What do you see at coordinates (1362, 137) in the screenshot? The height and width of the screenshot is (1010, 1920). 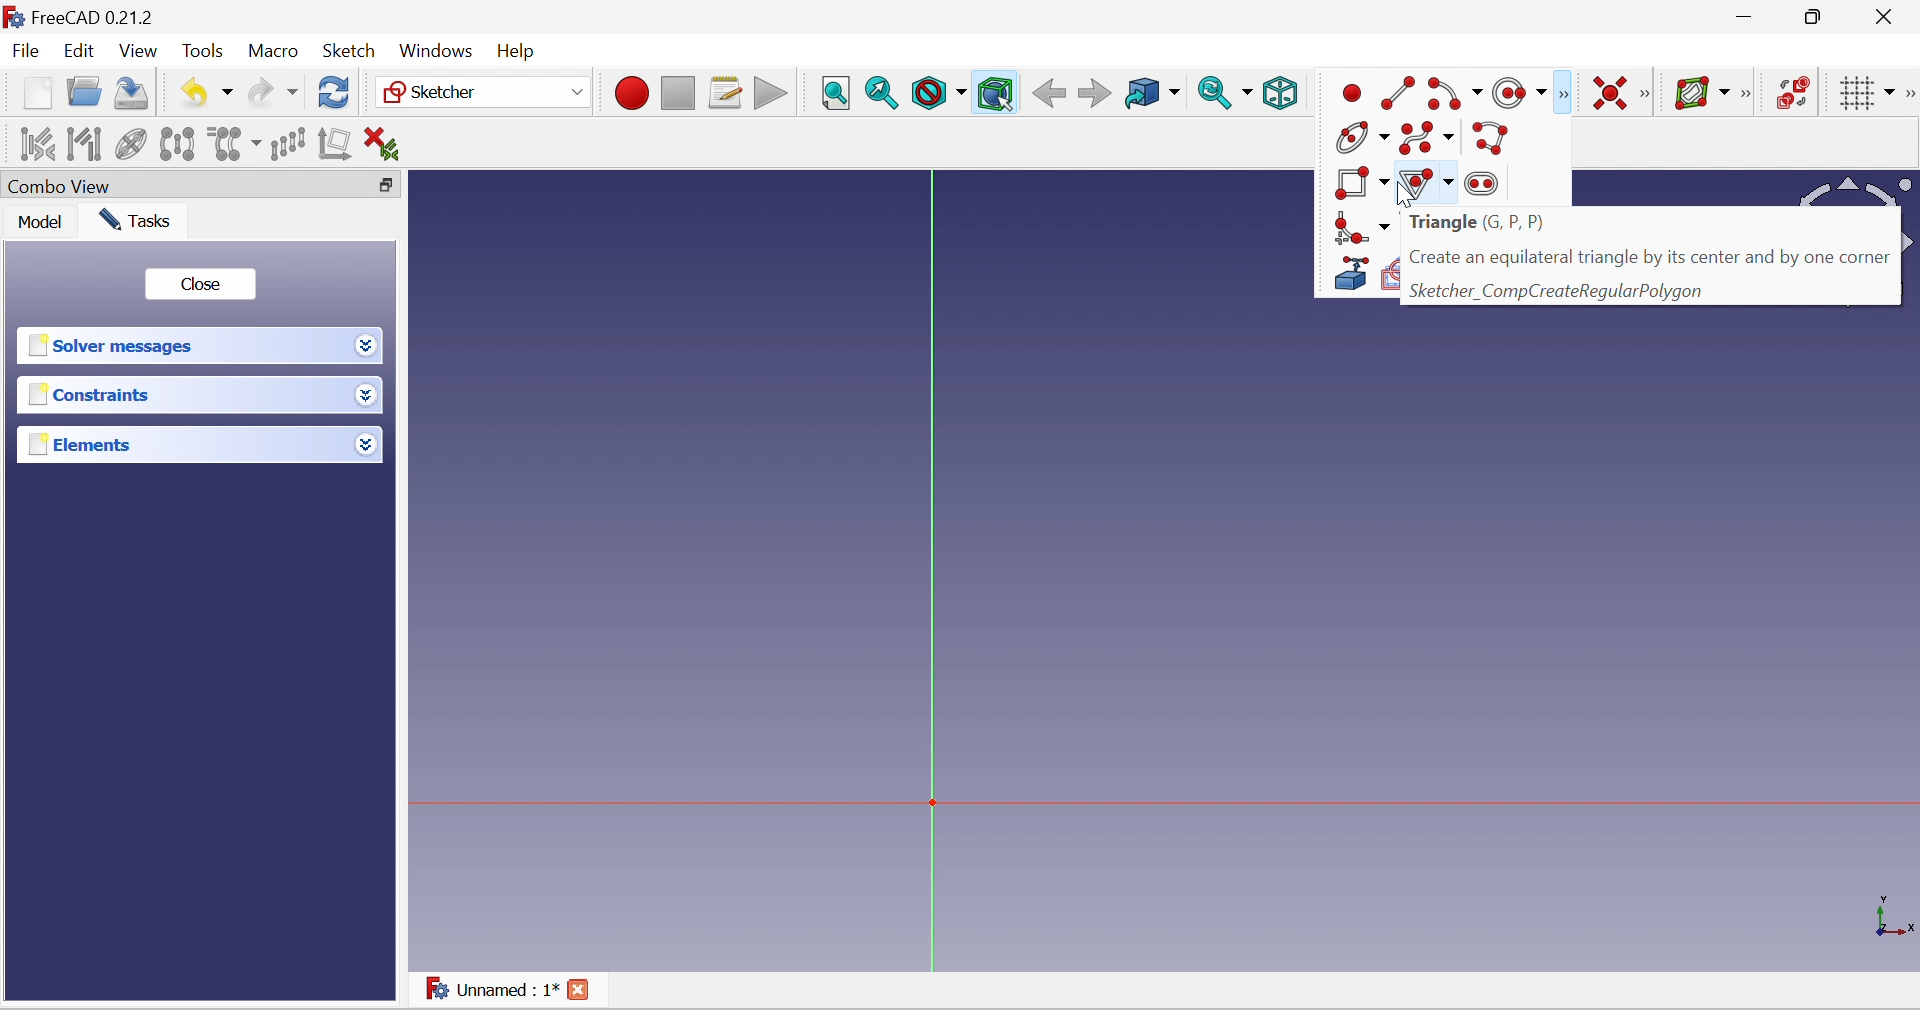 I see `Create conic` at bounding box center [1362, 137].